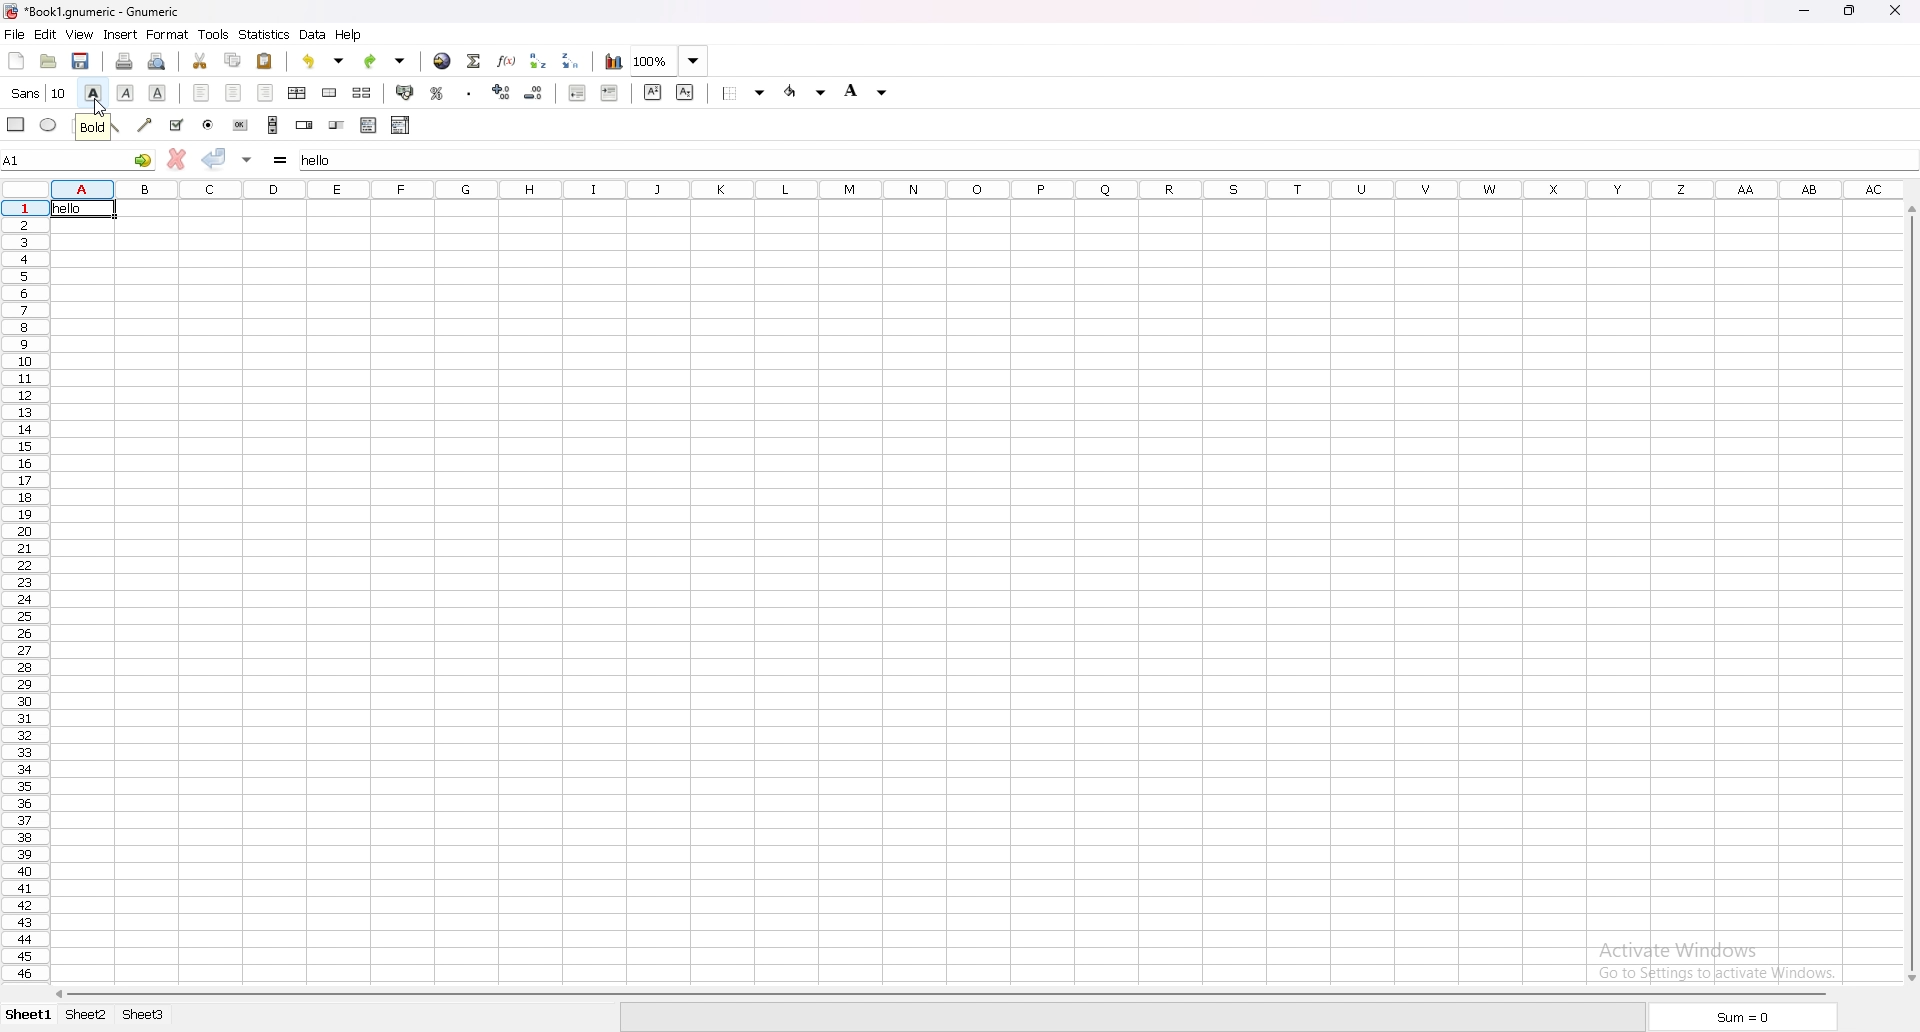 Image resolution: width=1920 pixels, height=1032 pixels. I want to click on hello, so click(84, 208).